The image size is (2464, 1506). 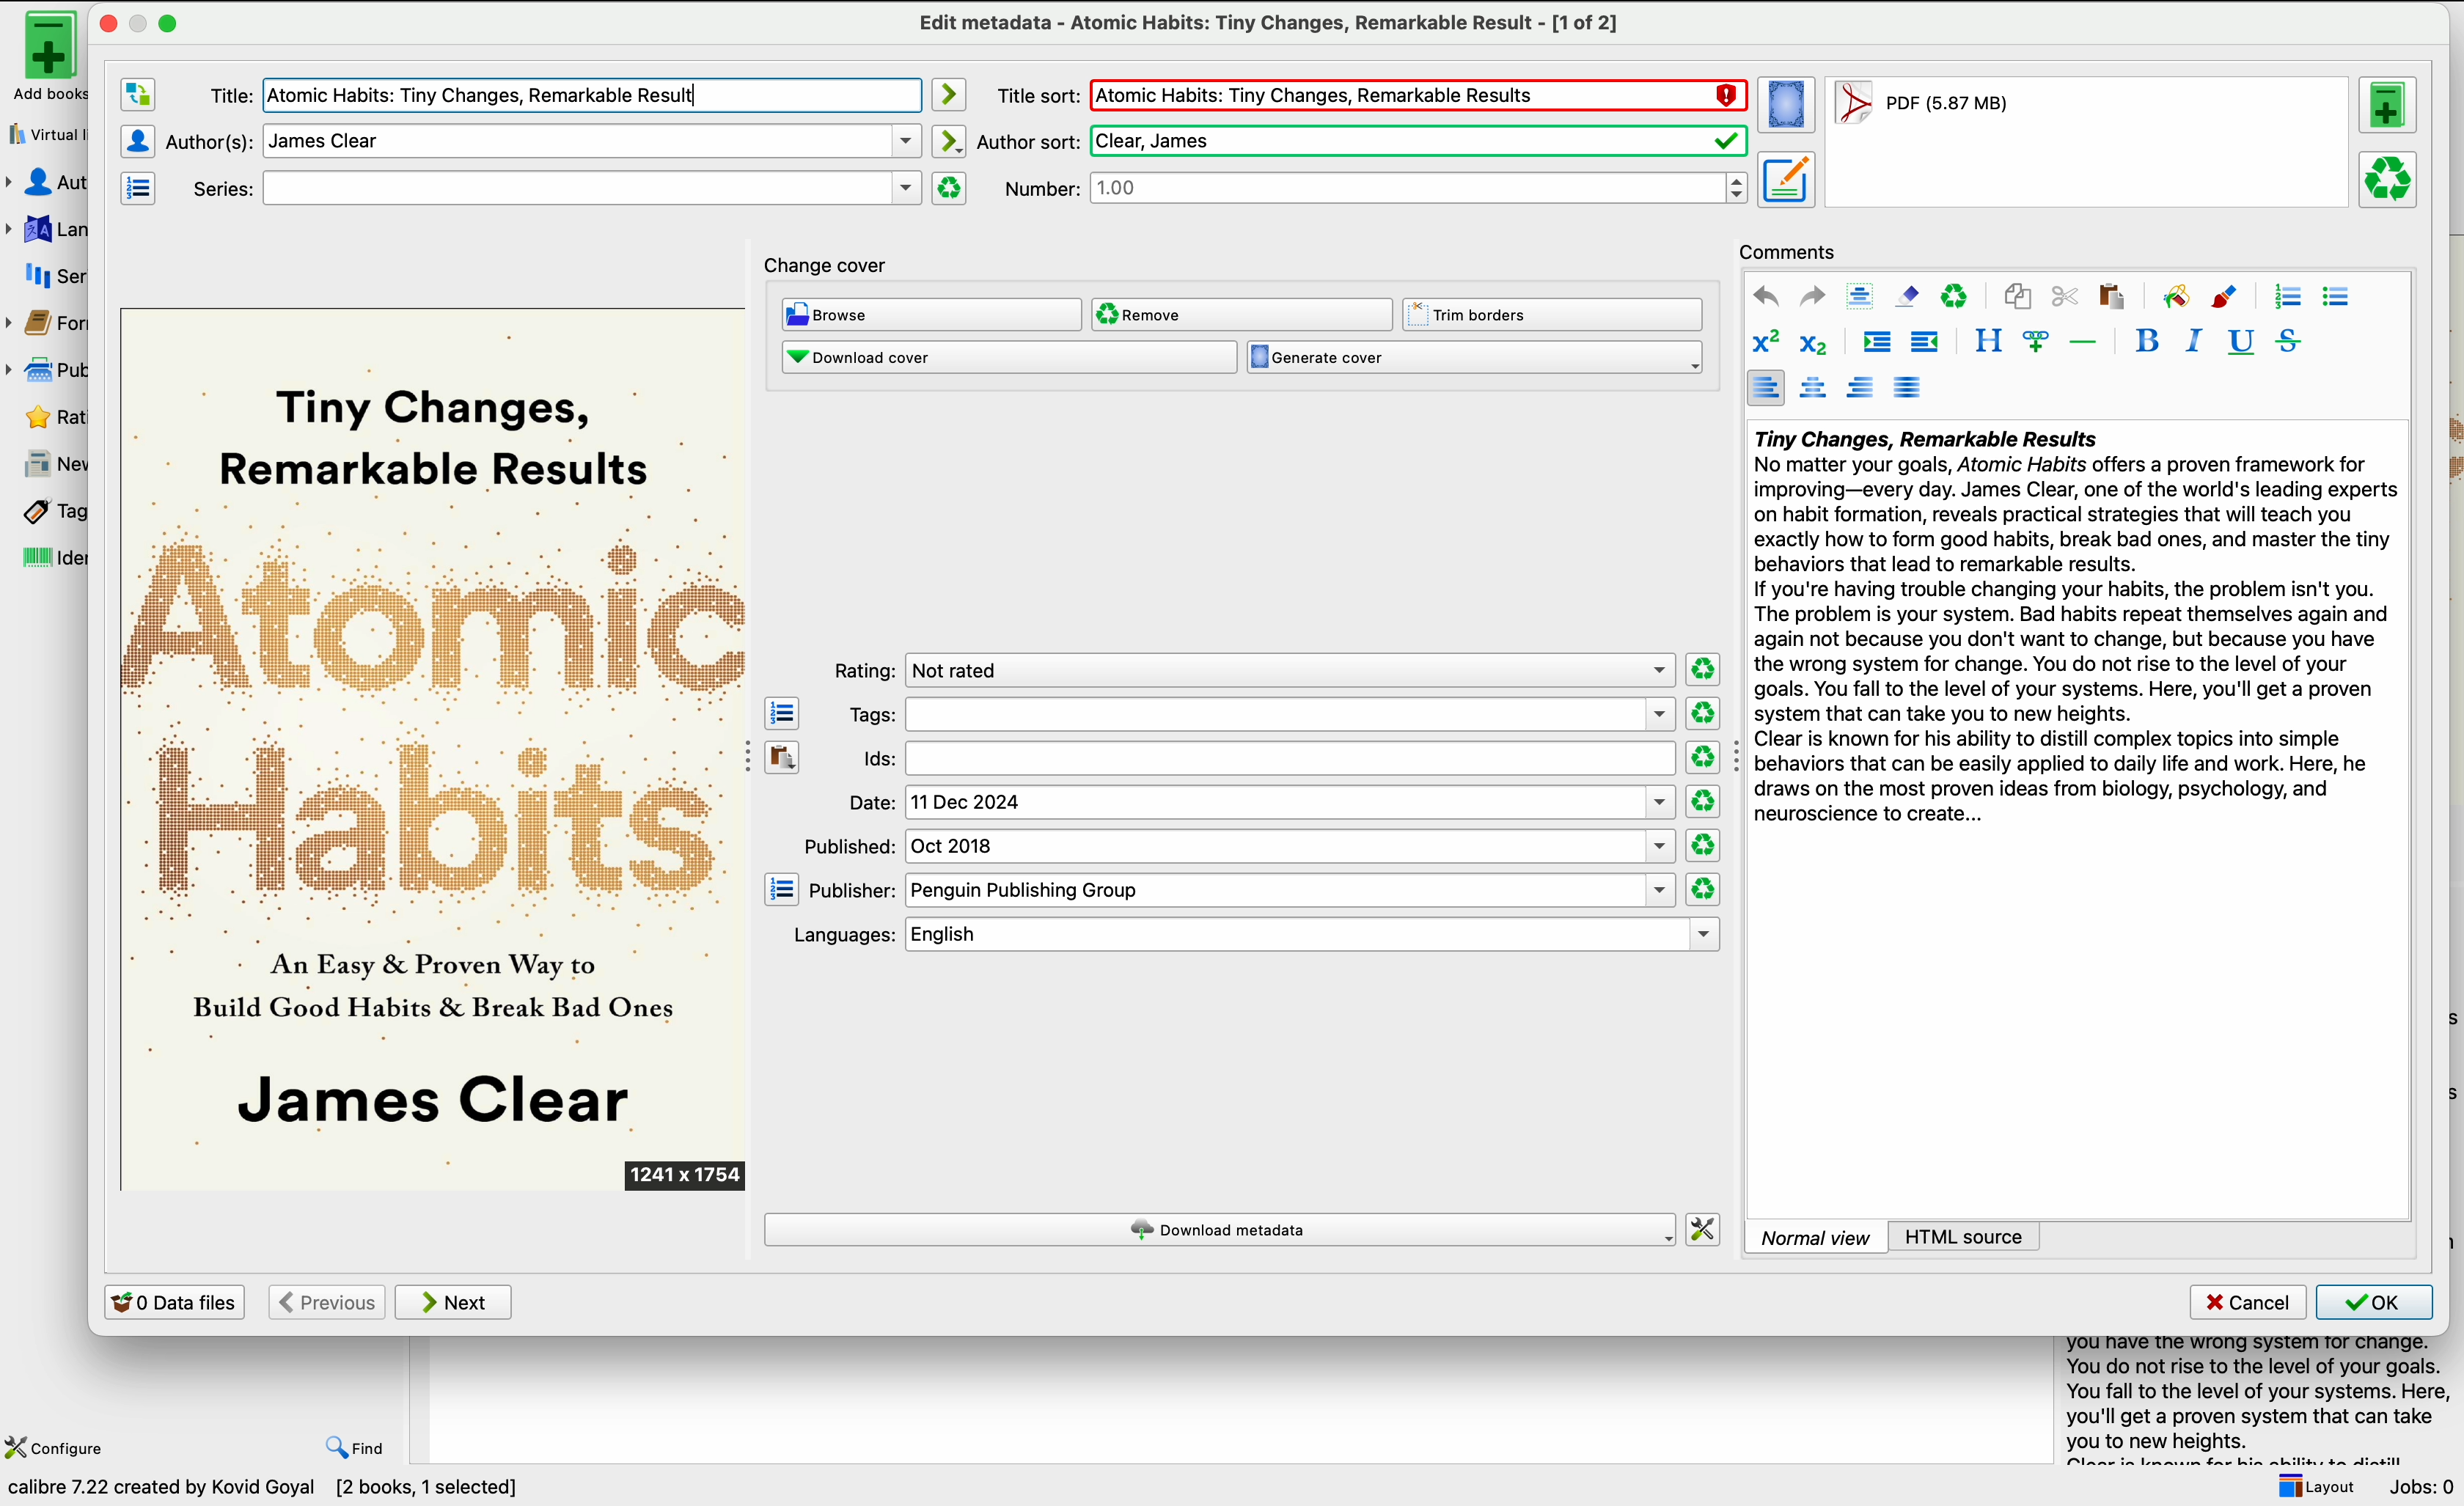 I want to click on author(s), so click(x=542, y=140).